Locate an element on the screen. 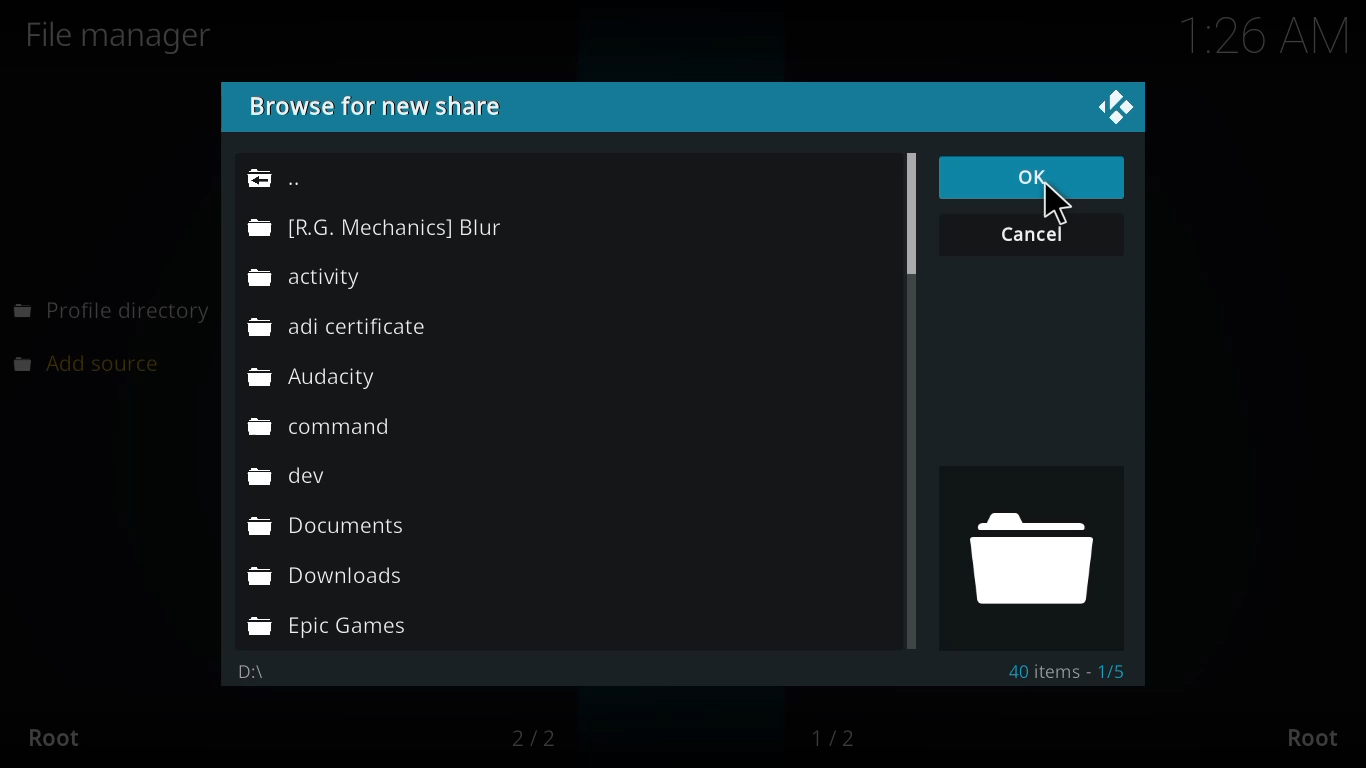 The width and height of the screenshot is (1366, 768). 2/2 is located at coordinates (544, 738).